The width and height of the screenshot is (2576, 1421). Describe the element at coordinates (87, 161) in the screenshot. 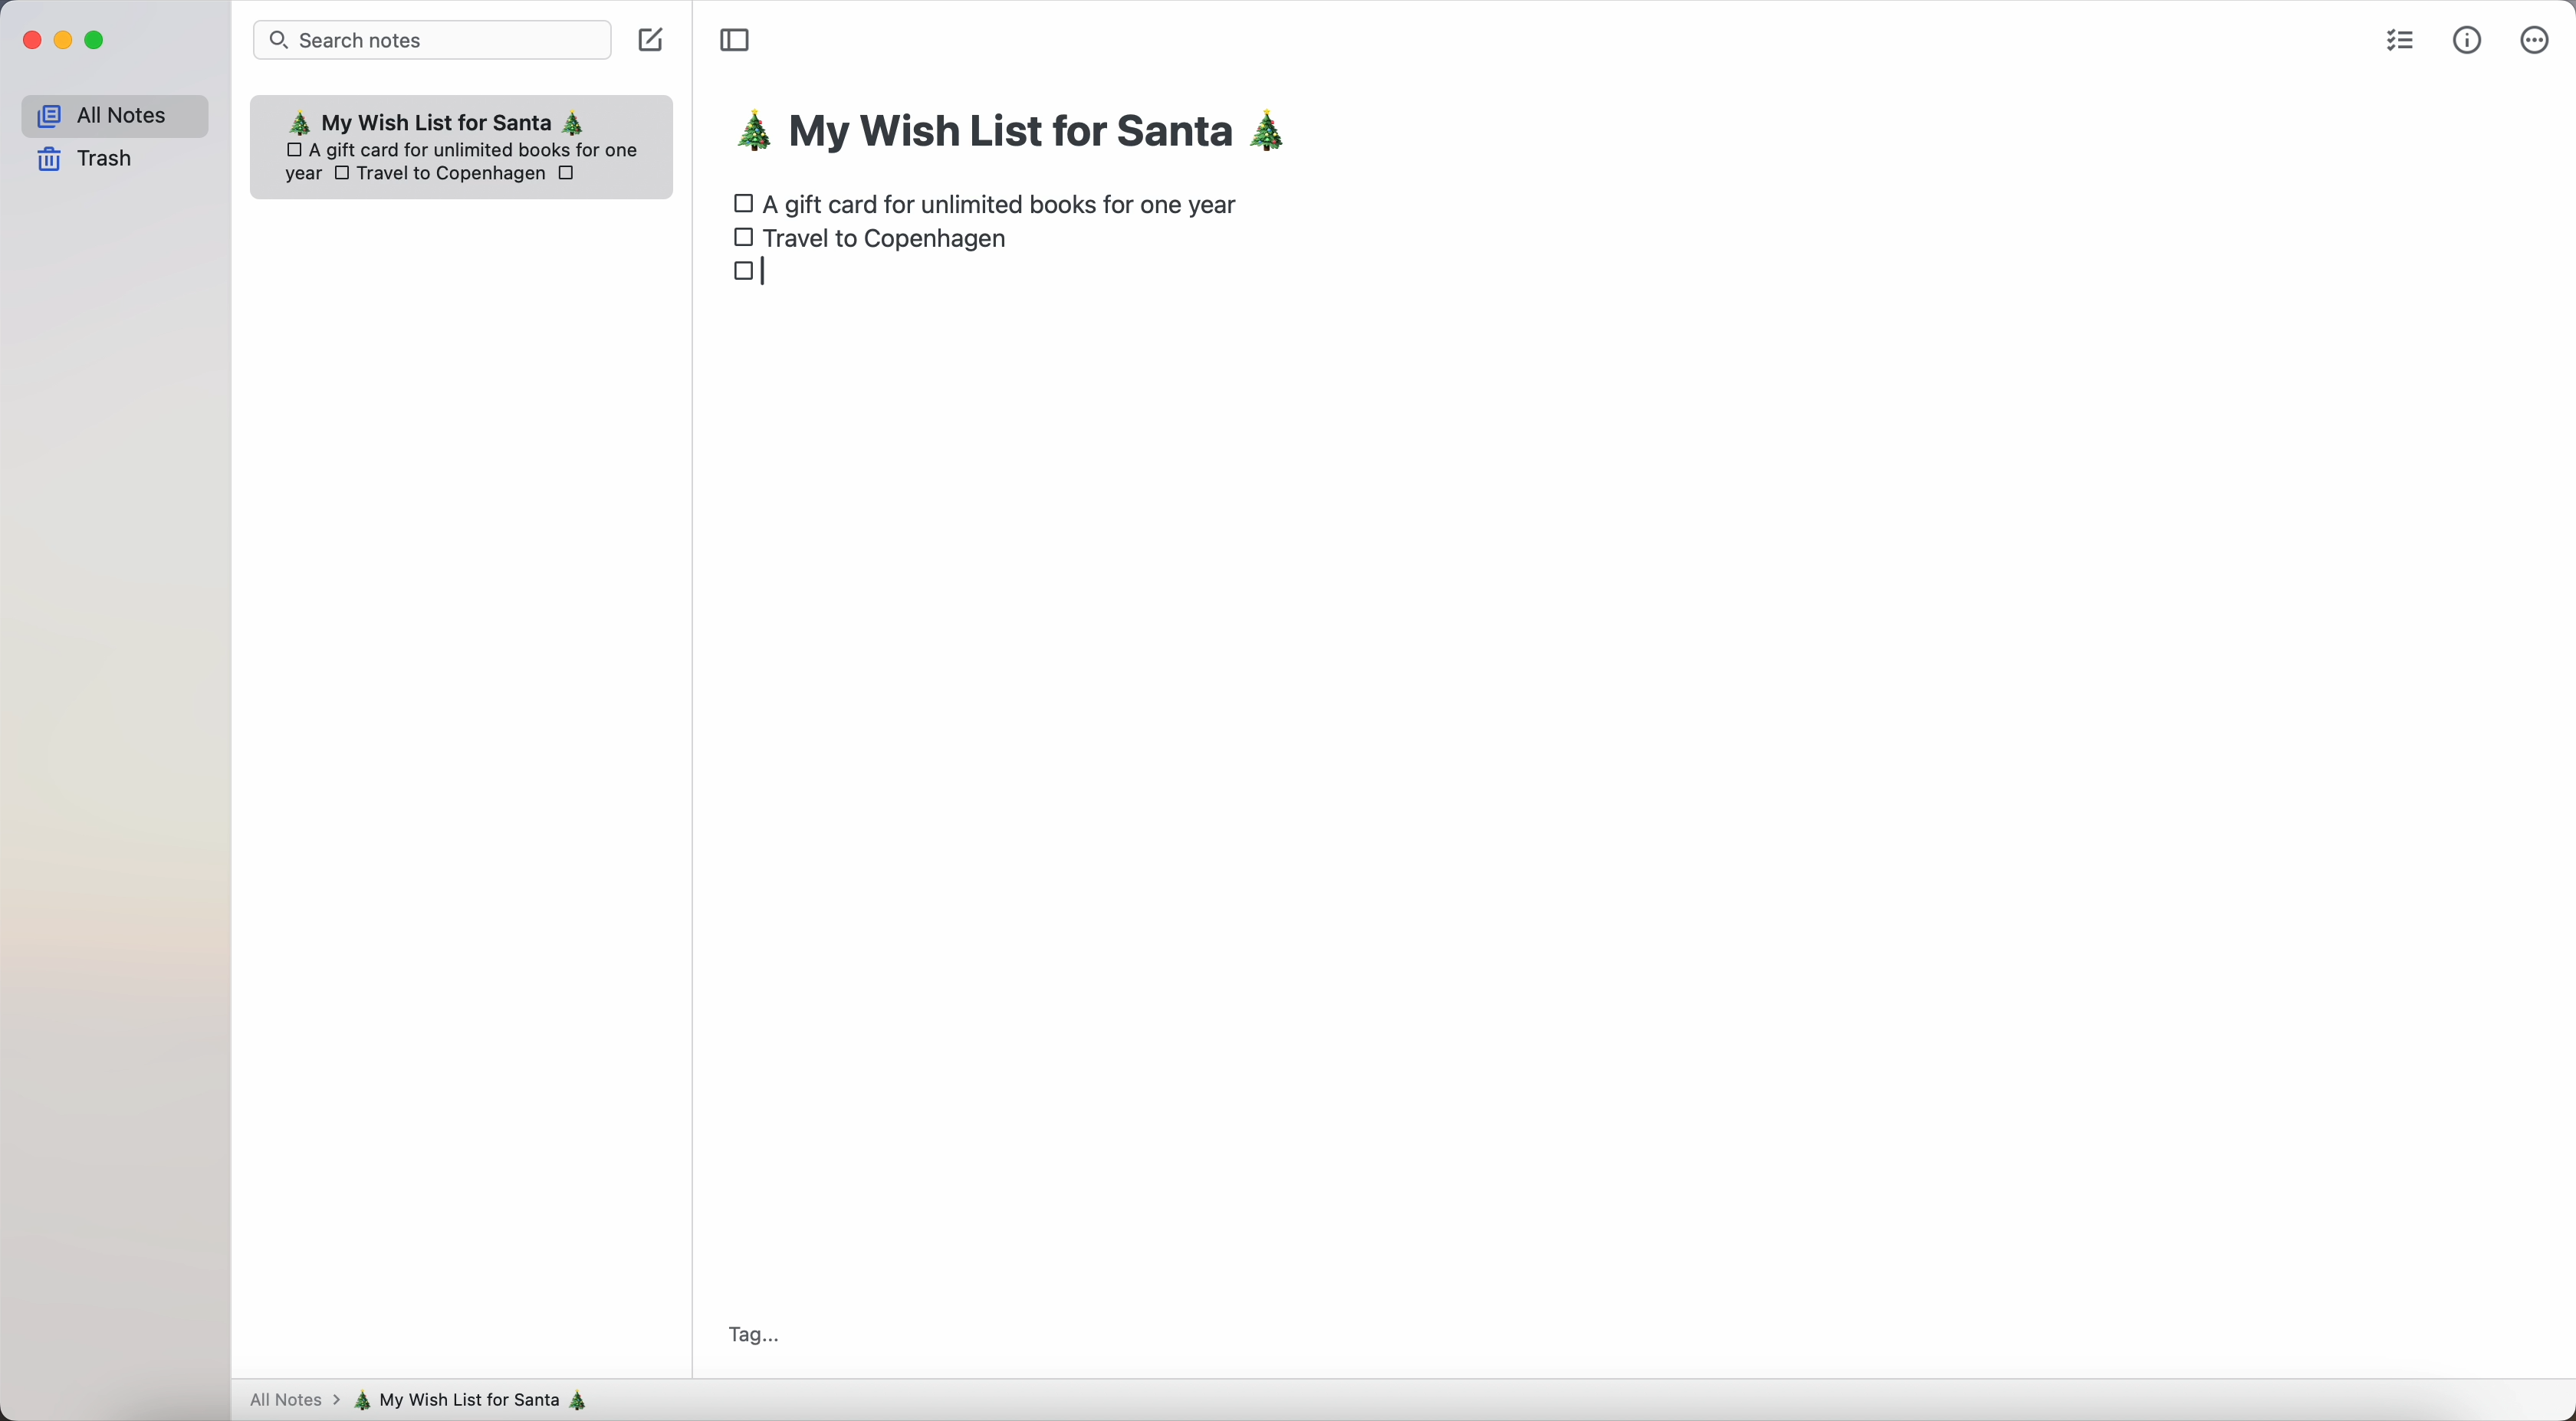

I see `trash` at that location.